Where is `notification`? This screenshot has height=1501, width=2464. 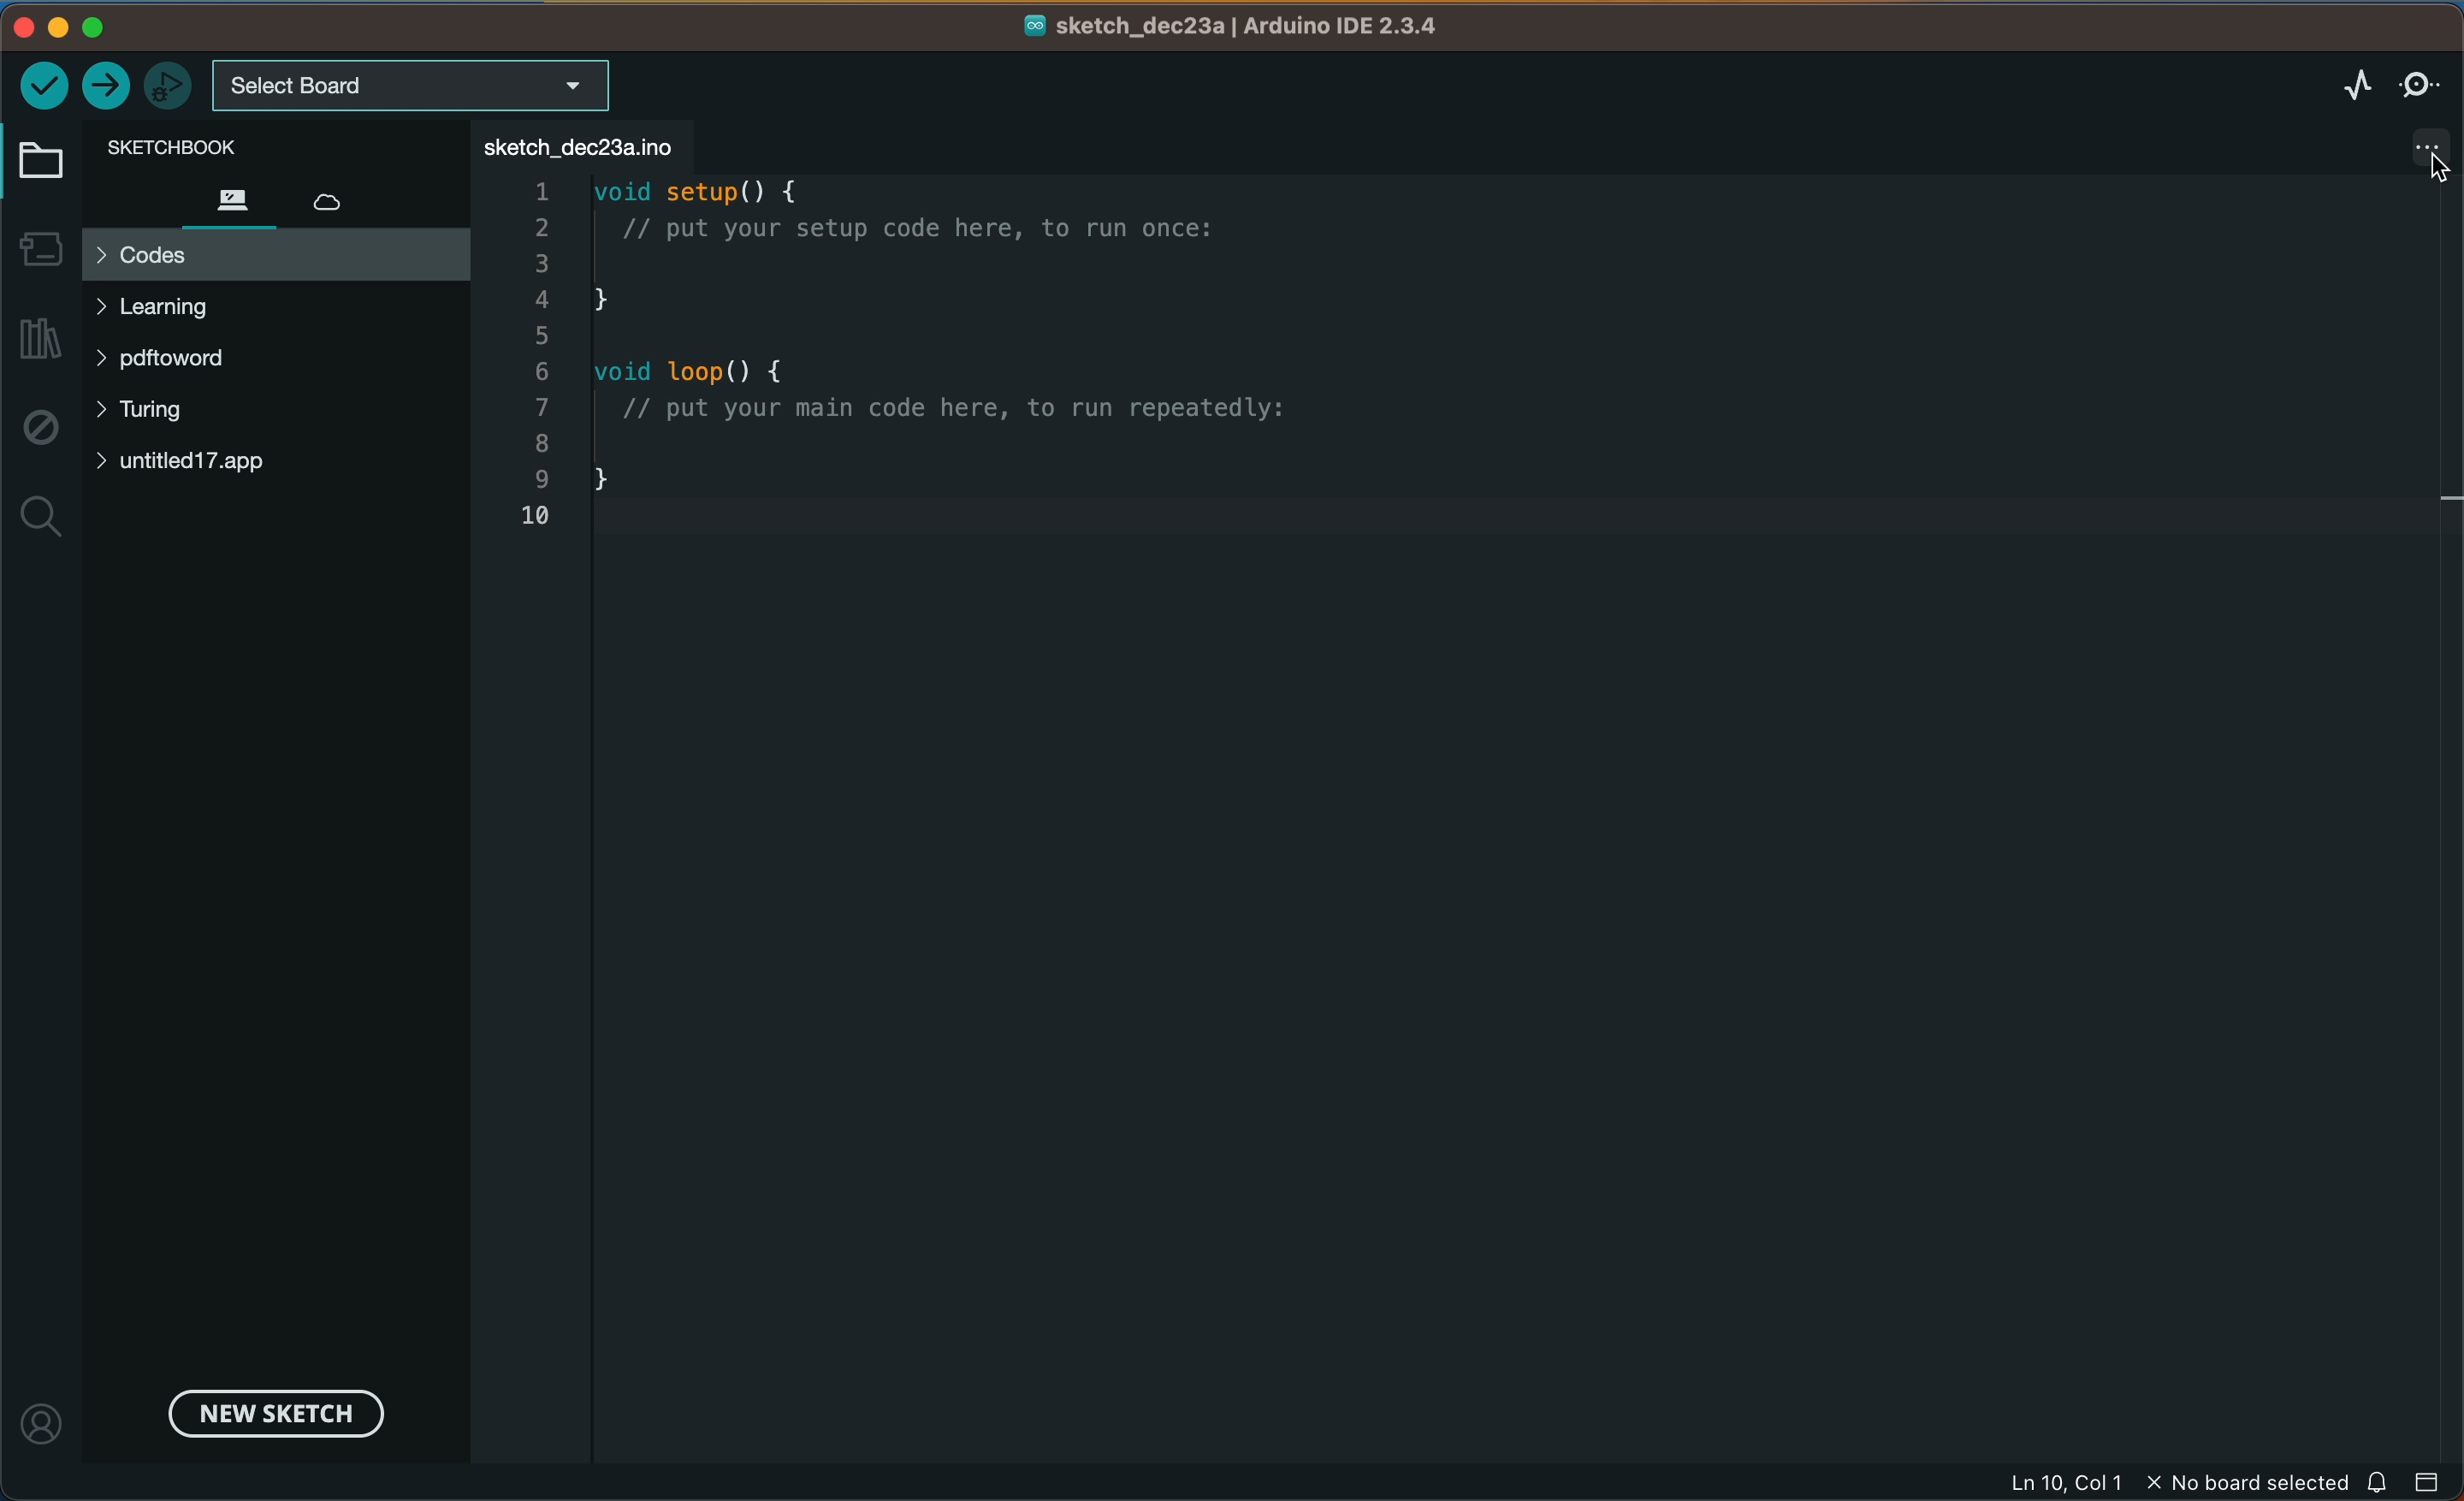 notification is located at coordinates (2380, 1481).